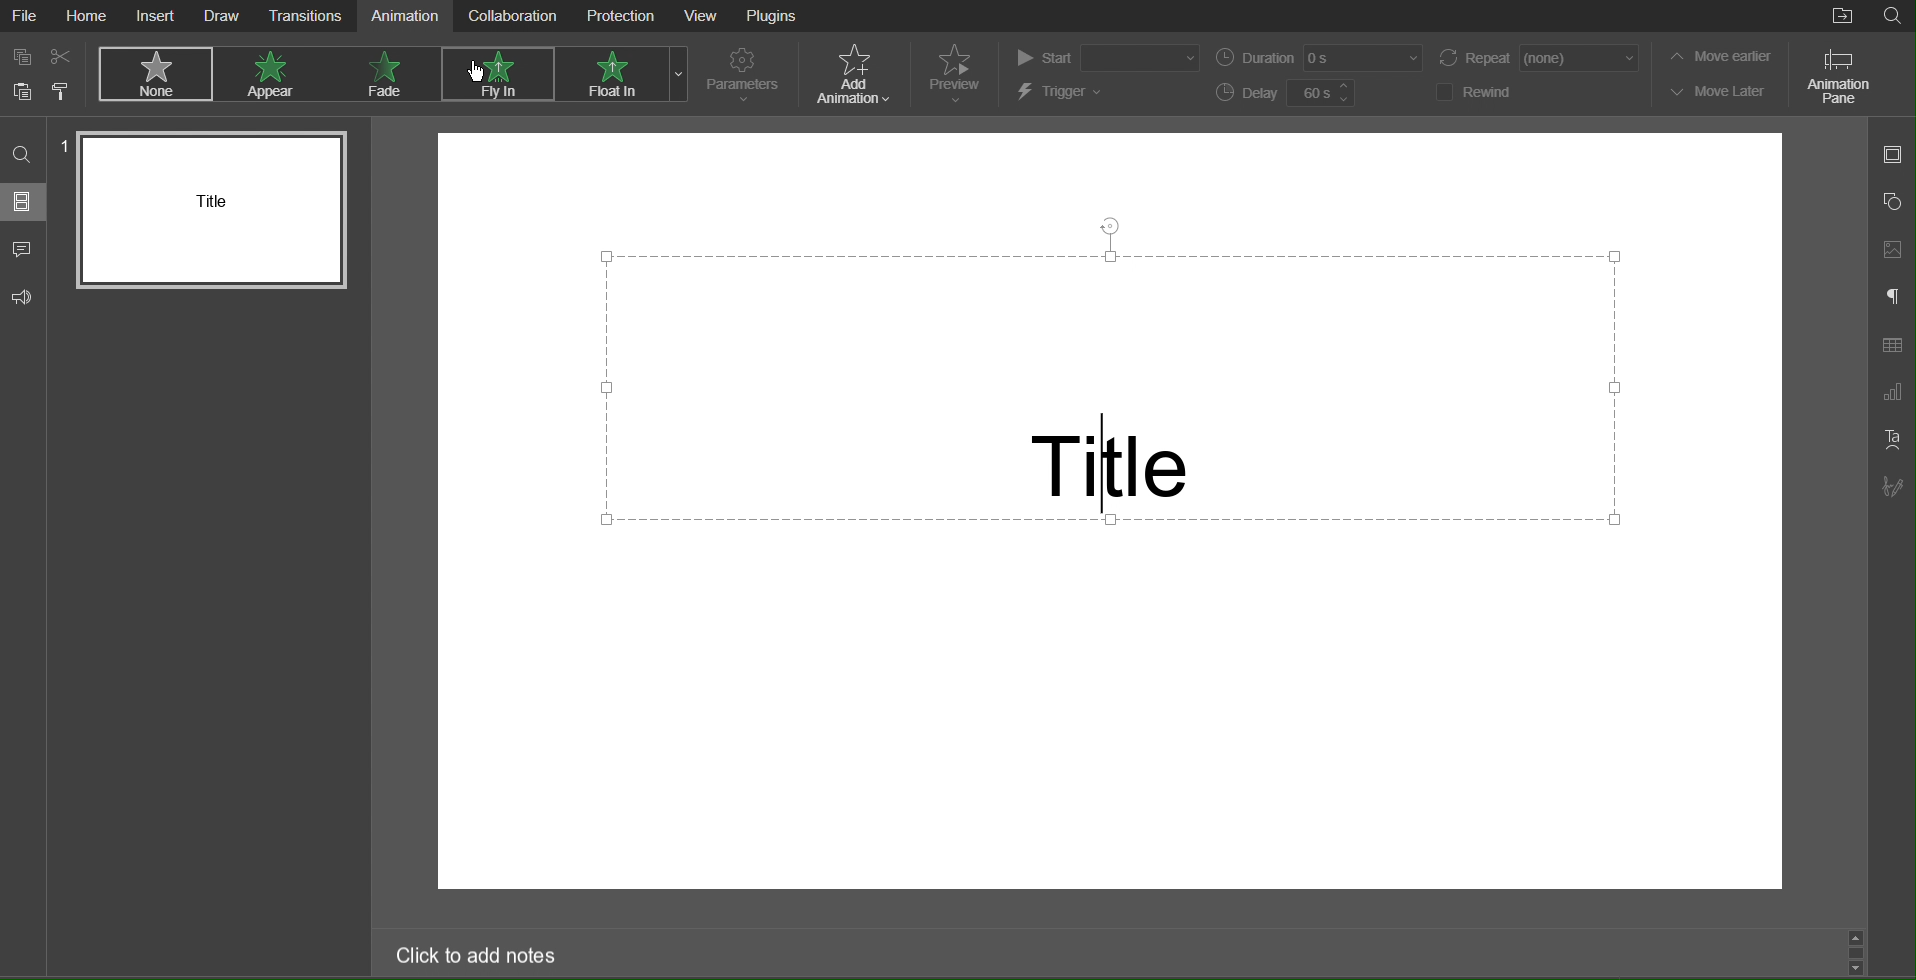 The height and width of the screenshot is (980, 1916). Describe the element at coordinates (24, 294) in the screenshot. I see `Feedback and Support` at that location.